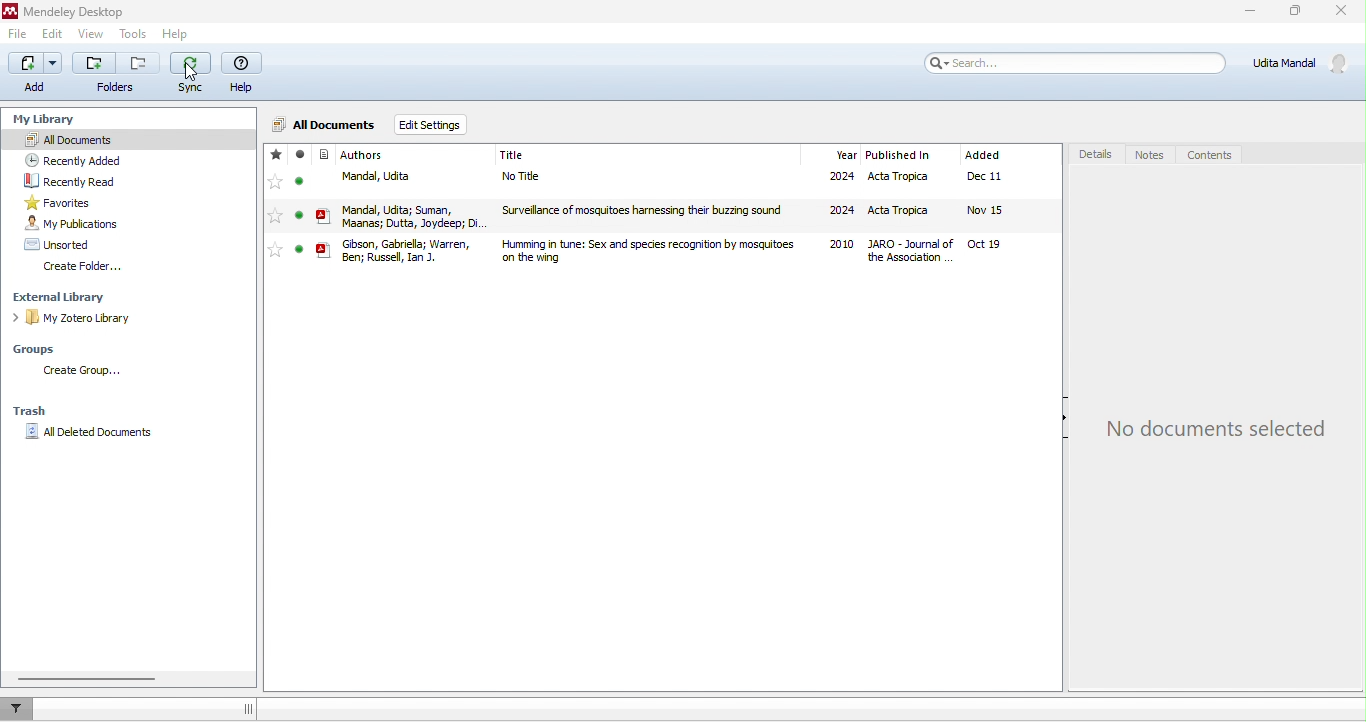 The image size is (1366, 722). What do you see at coordinates (90, 34) in the screenshot?
I see `view` at bounding box center [90, 34].